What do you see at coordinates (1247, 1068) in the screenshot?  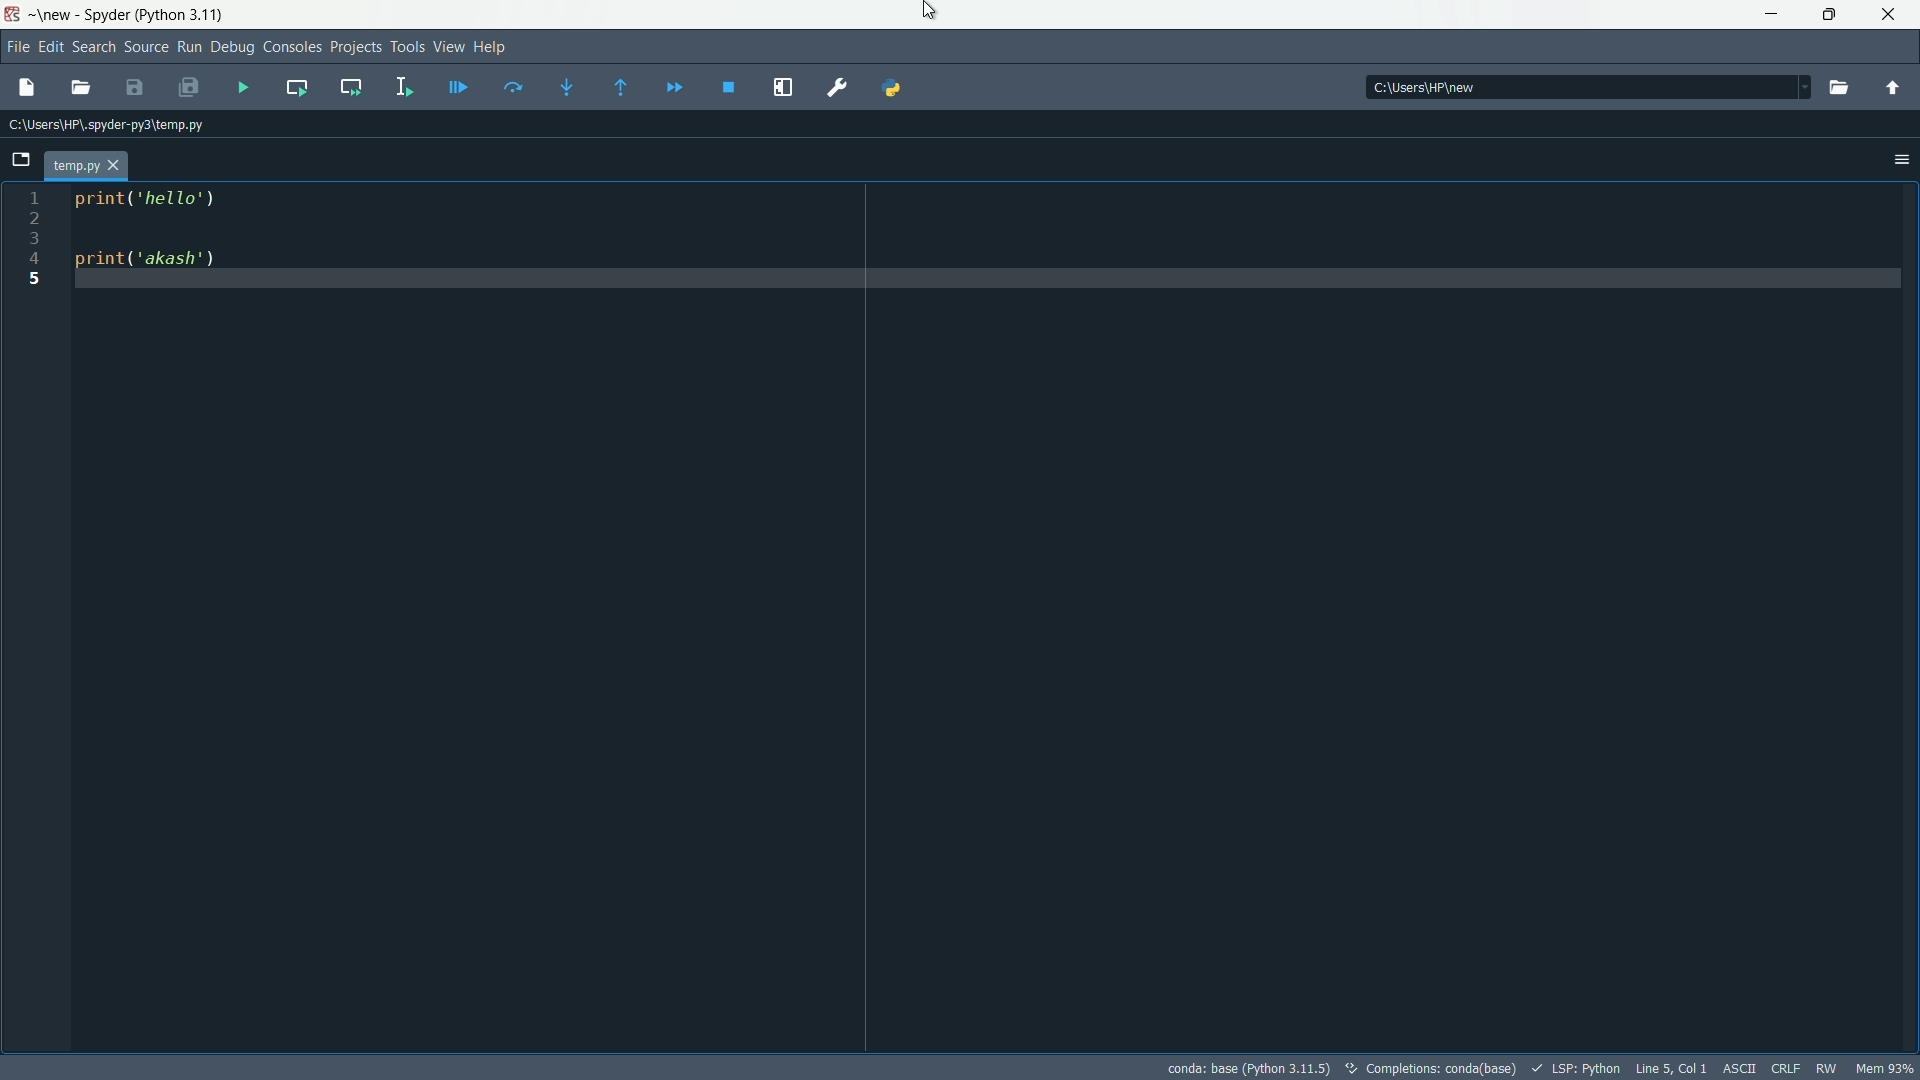 I see `interpreter` at bounding box center [1247, 1068].